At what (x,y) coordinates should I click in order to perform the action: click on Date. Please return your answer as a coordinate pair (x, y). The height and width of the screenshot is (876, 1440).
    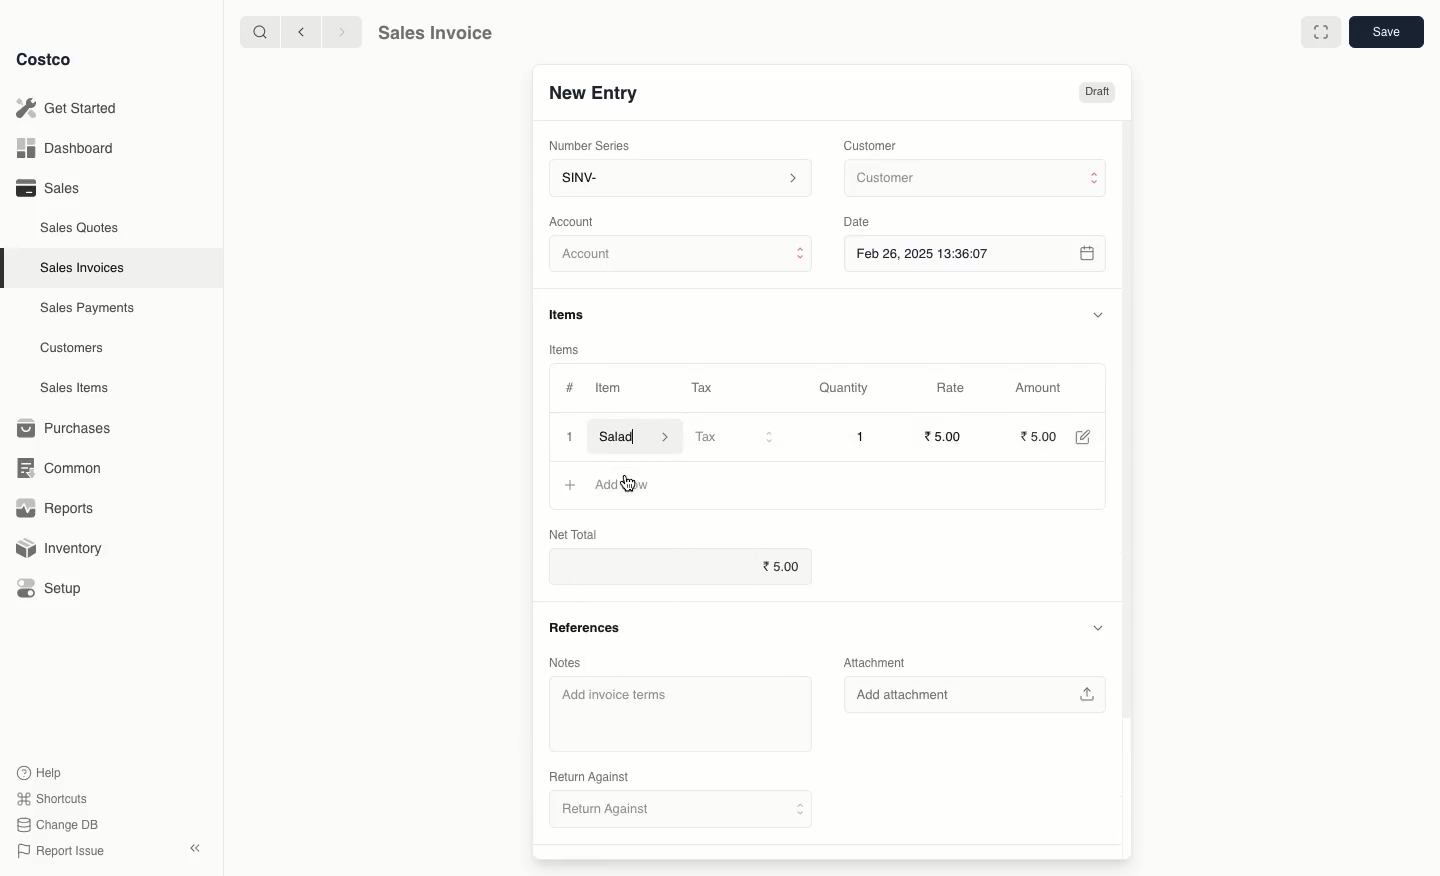
    Looking at the image, I should click on (862, 222).